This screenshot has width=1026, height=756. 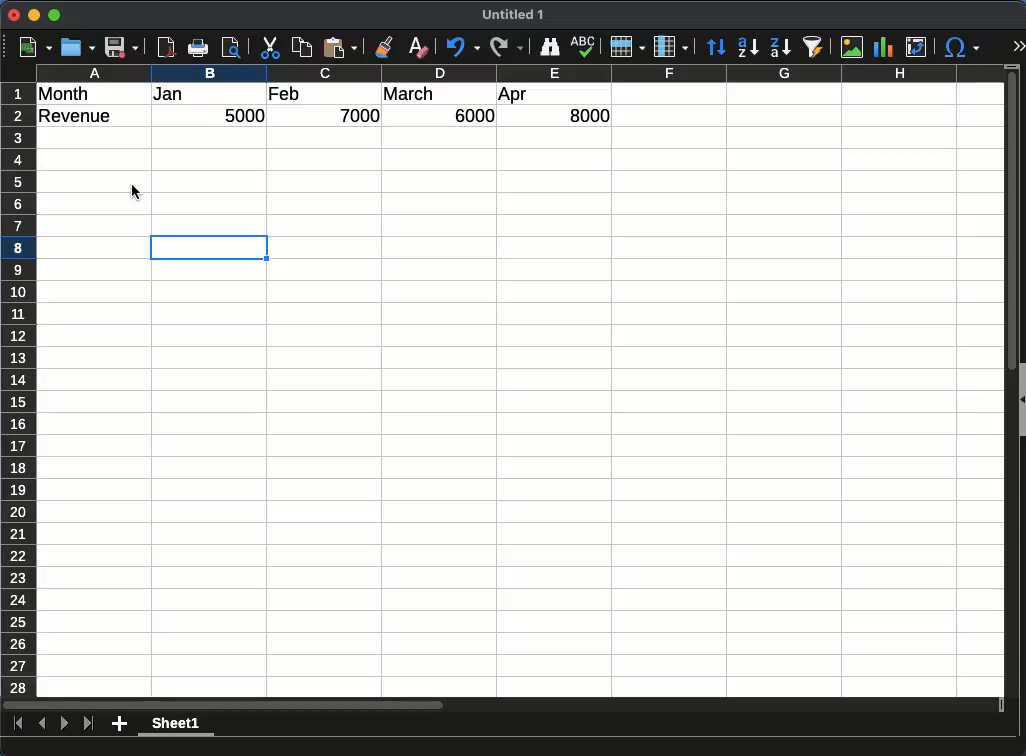 What do you see at coordinates (589, 115) in the screenshot?
I see `8000` at bounding box center [589, 115].